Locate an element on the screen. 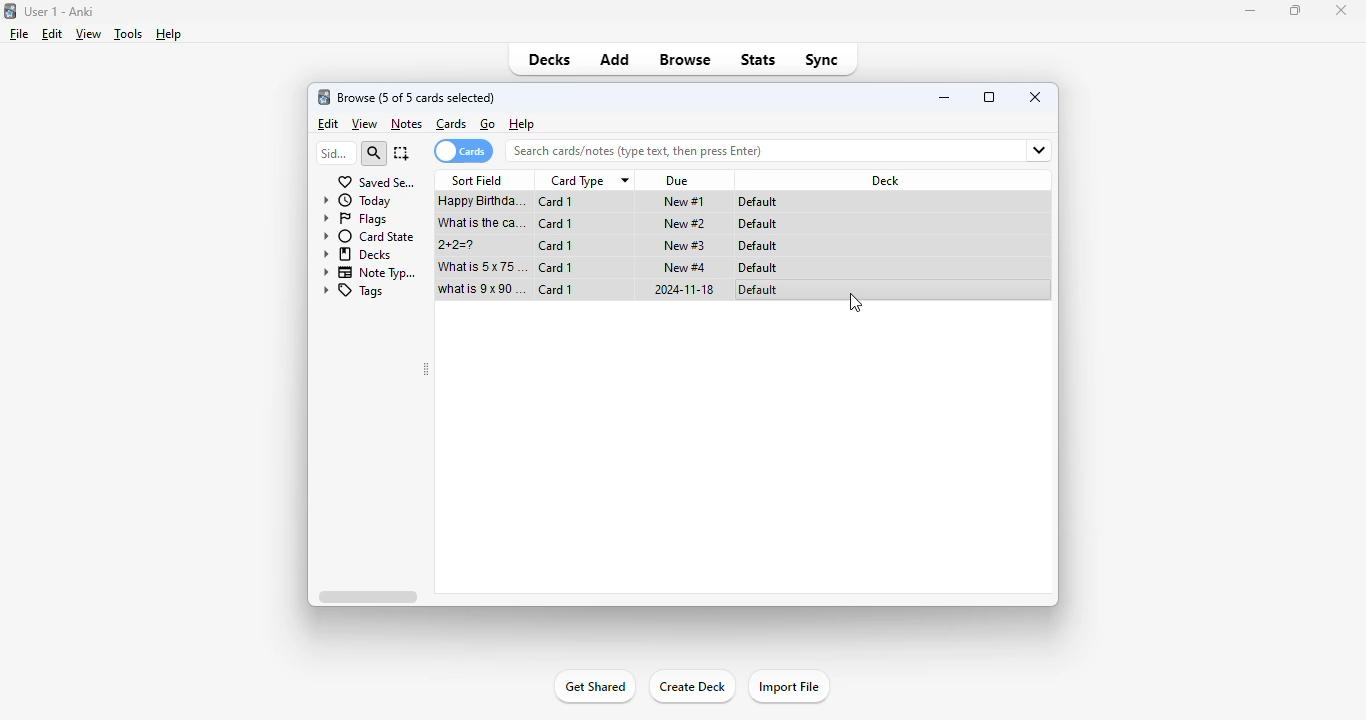 Image resolution: width=1366 pixels, height=720 pixels. tools is located at coordinates (128, 35).